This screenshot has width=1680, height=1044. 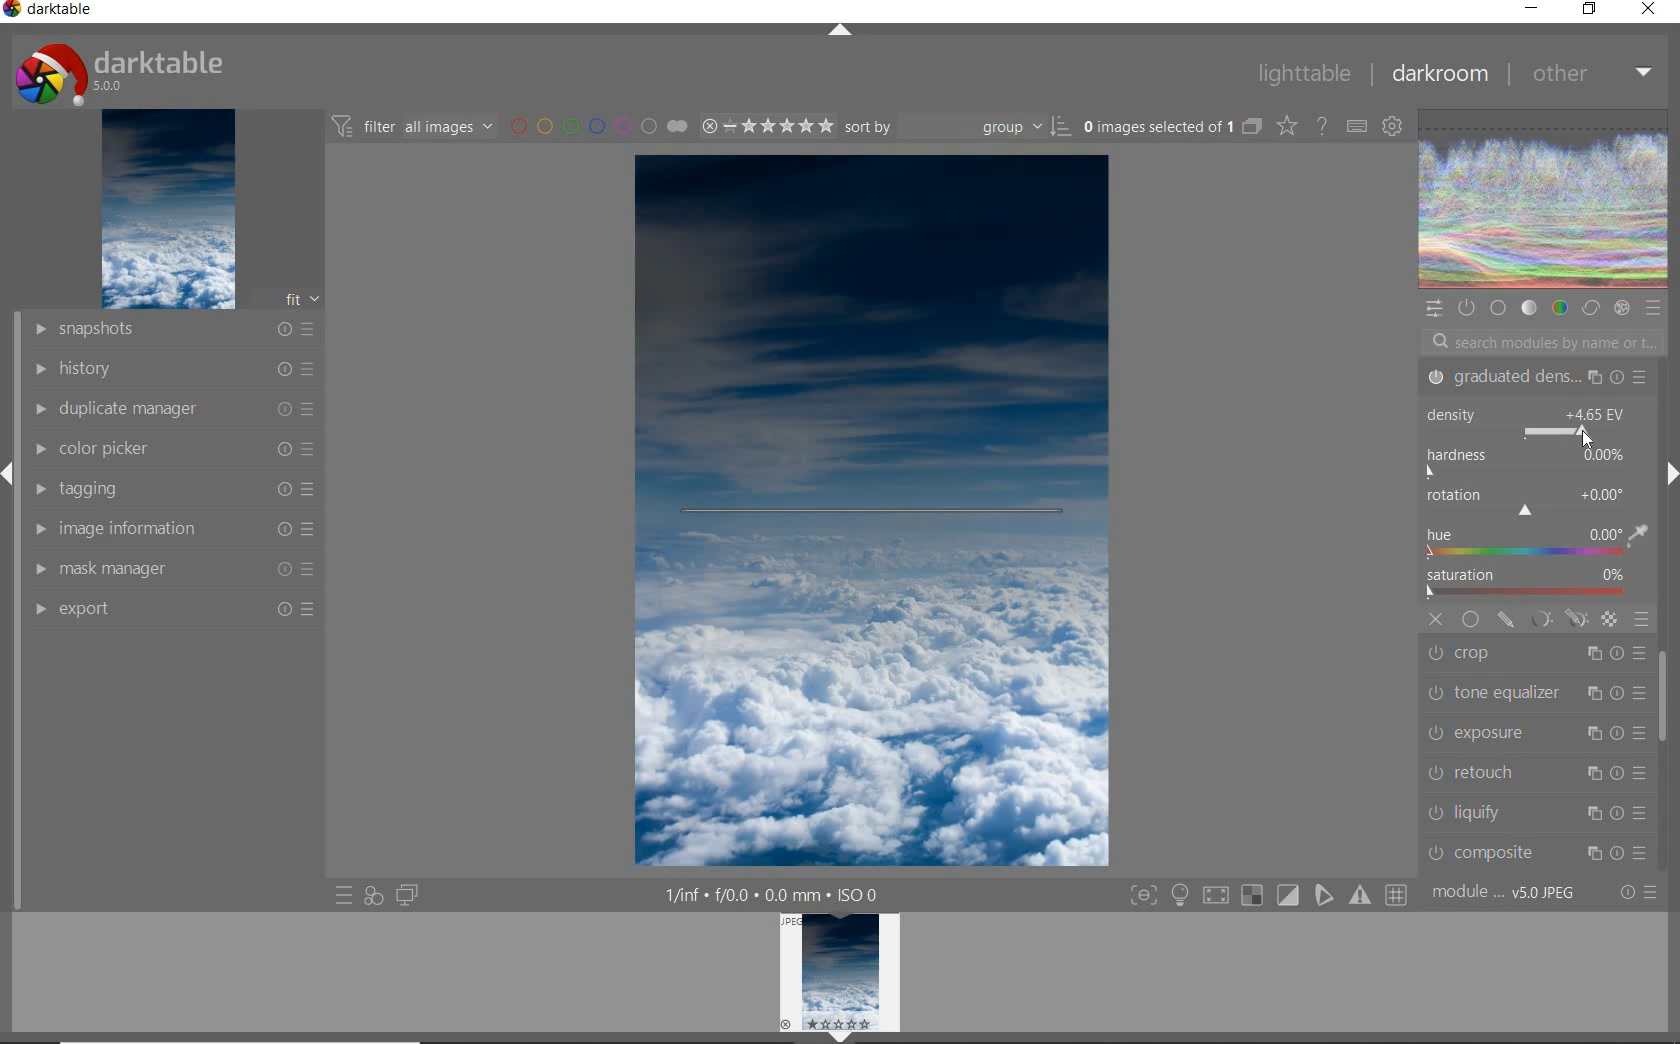 What do you see at coordinates (1649, 10) in the screenshot?
I see `CLOSE` at bounding box center [1649, 10].